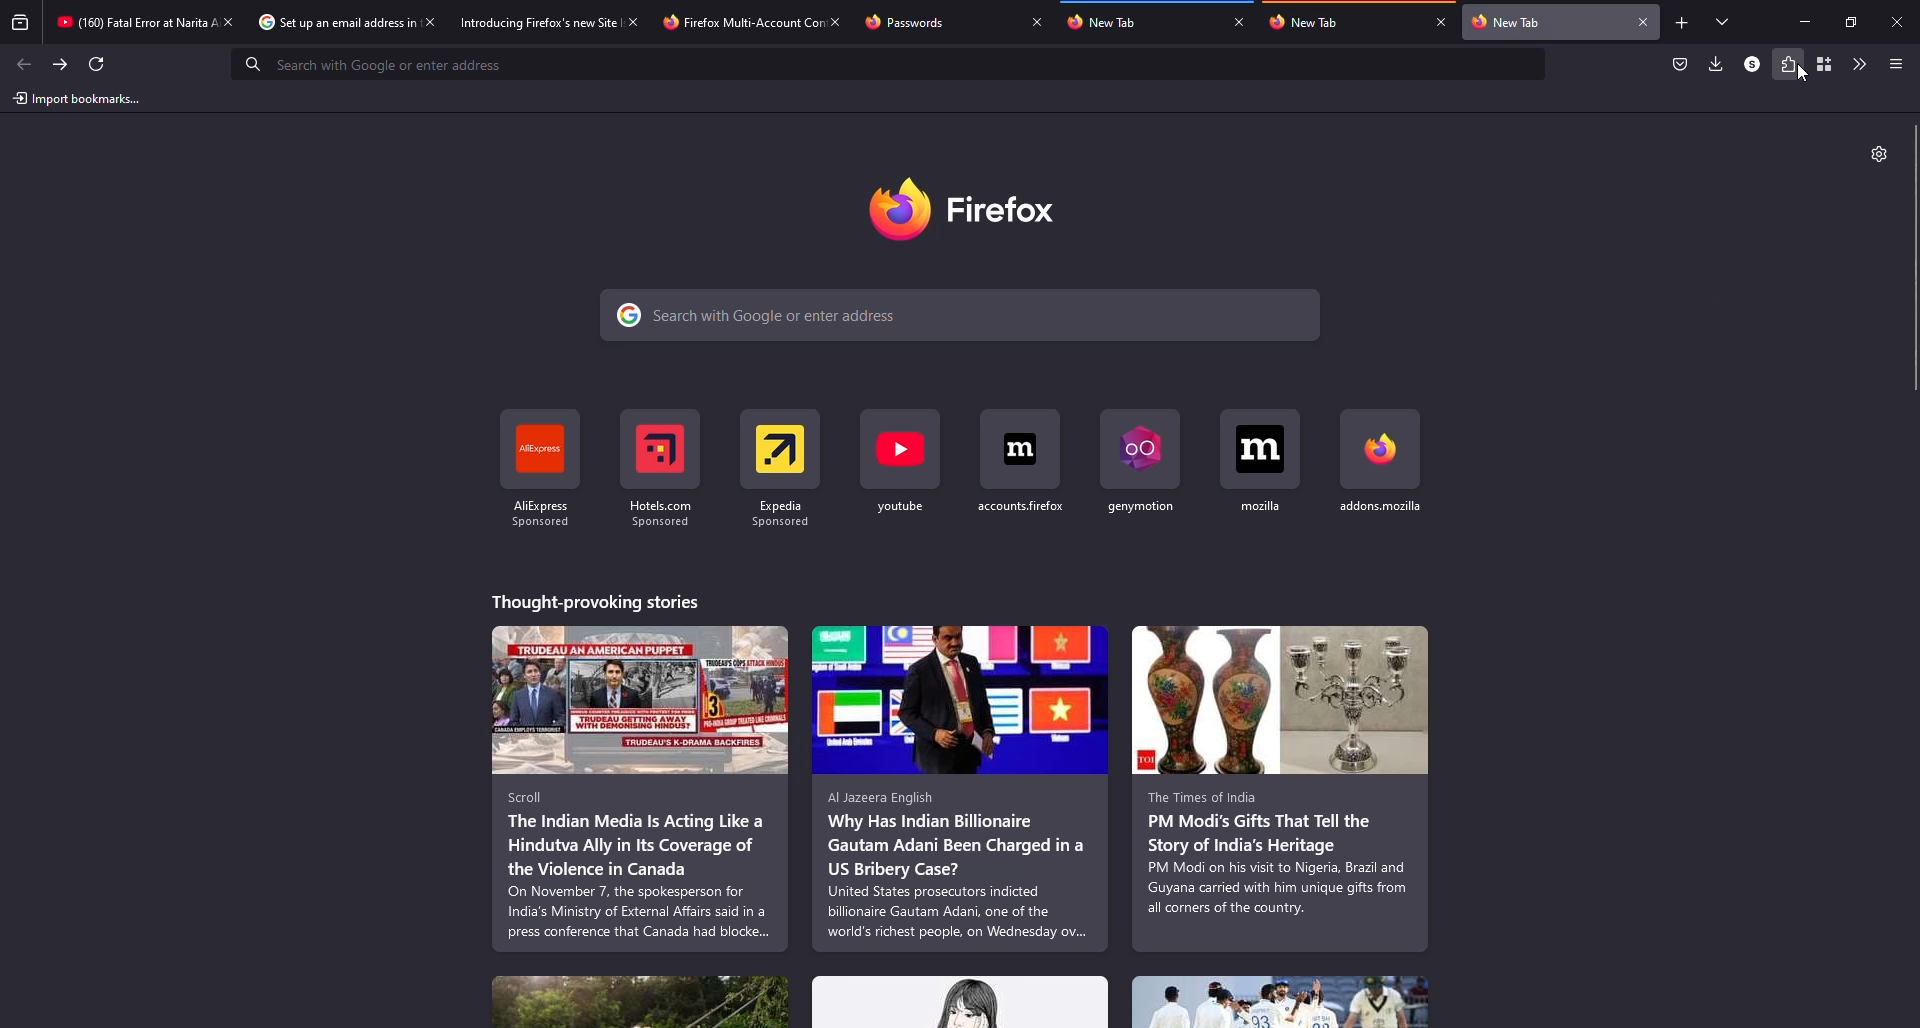 This screenshot has height=1028, width=1920. Describe the element at coordinates (1514, 22) in the screenshot. I see `tab` at that location.